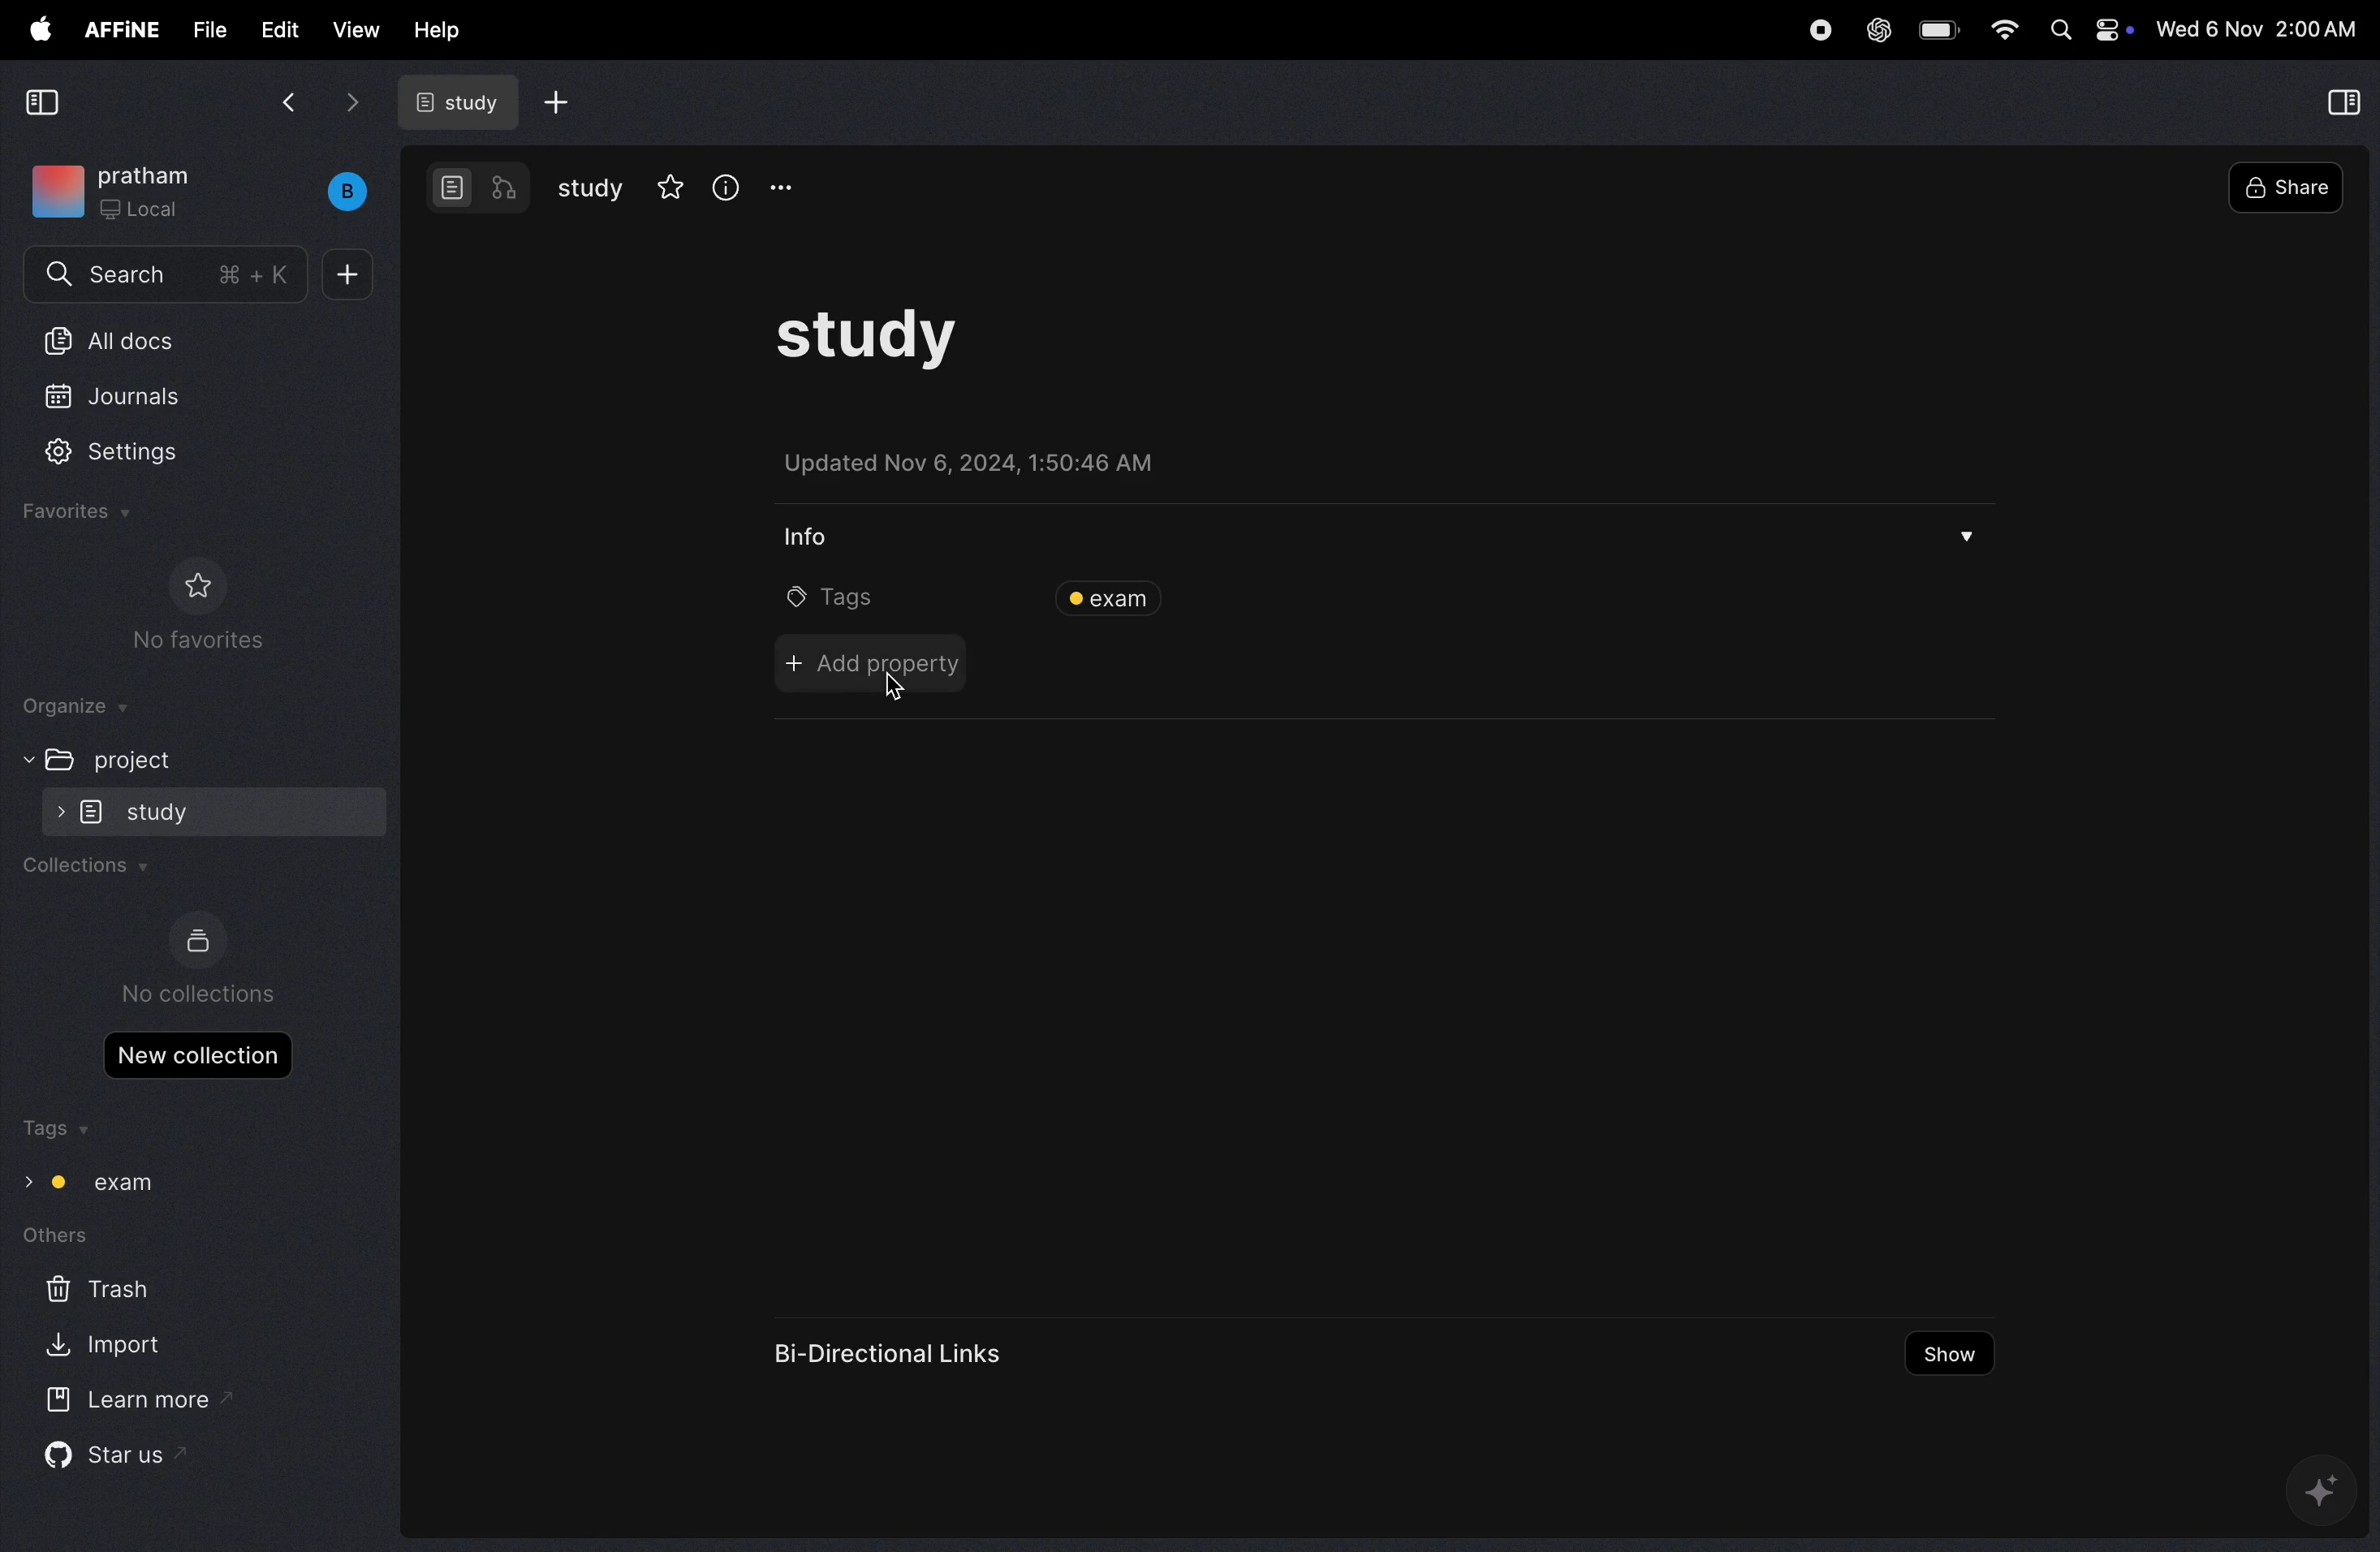  Describe the element at coordinates (563, 103) in the screenshot. I see `add` at that location.